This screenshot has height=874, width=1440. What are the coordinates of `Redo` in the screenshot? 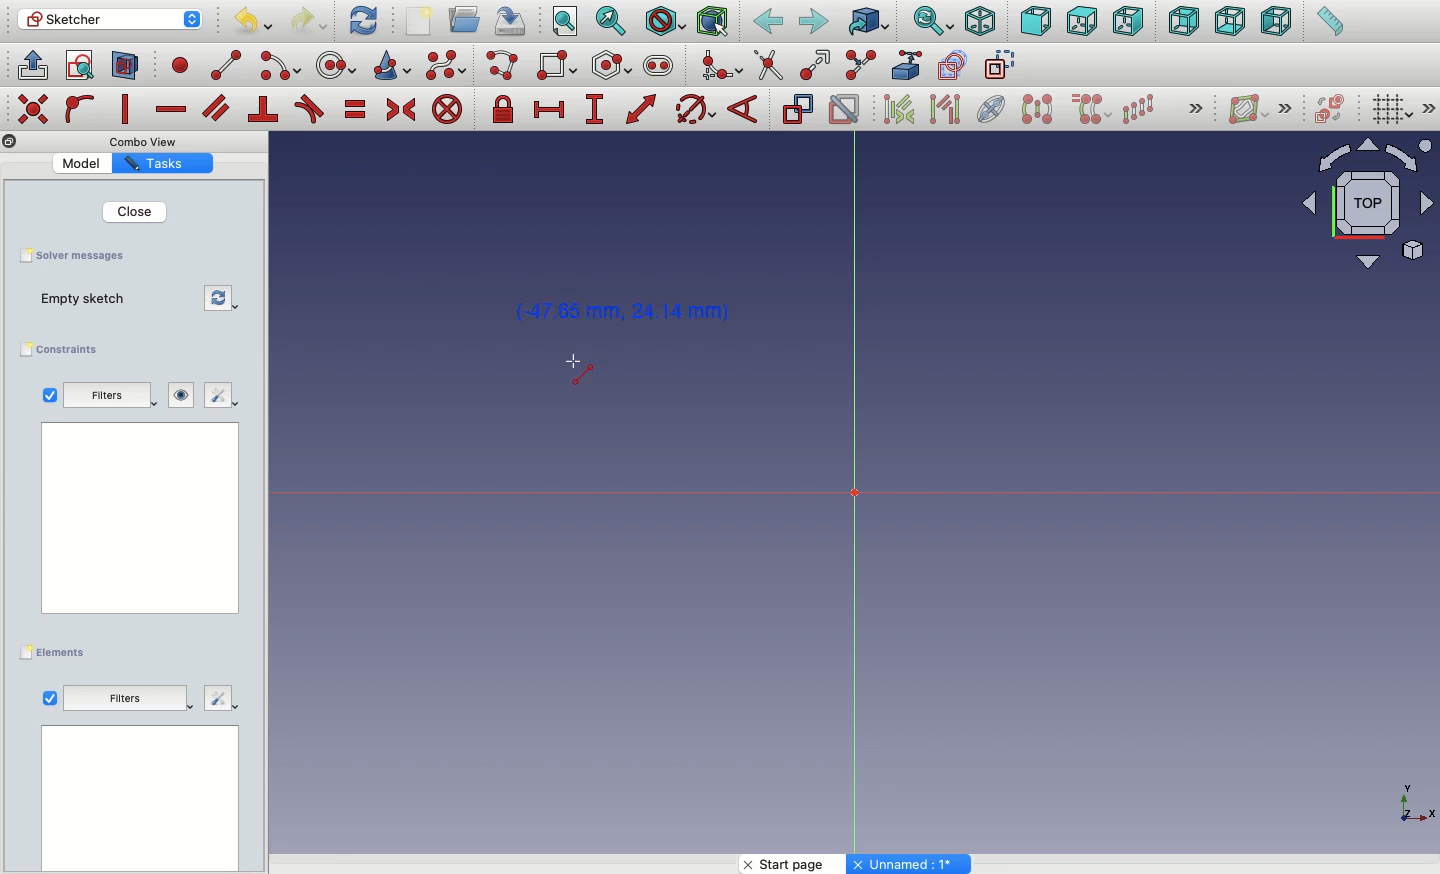 It's located at (310, 21).